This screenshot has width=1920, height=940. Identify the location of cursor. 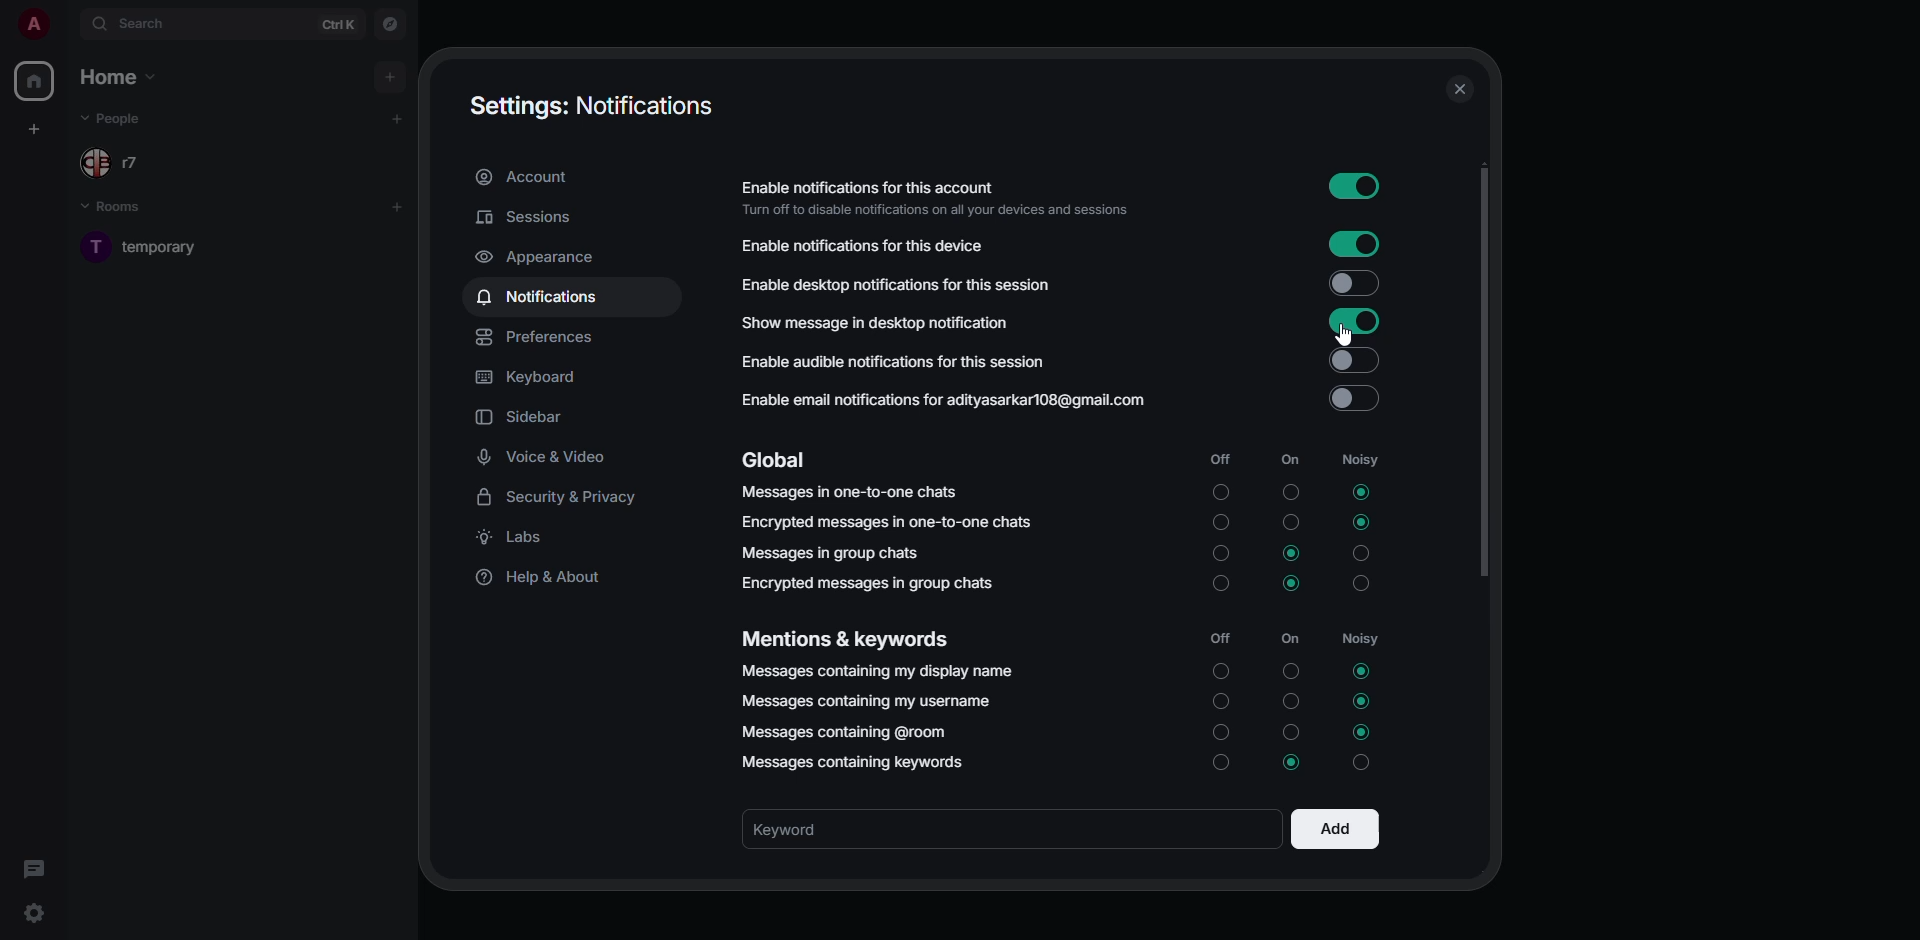
(1342, 334).